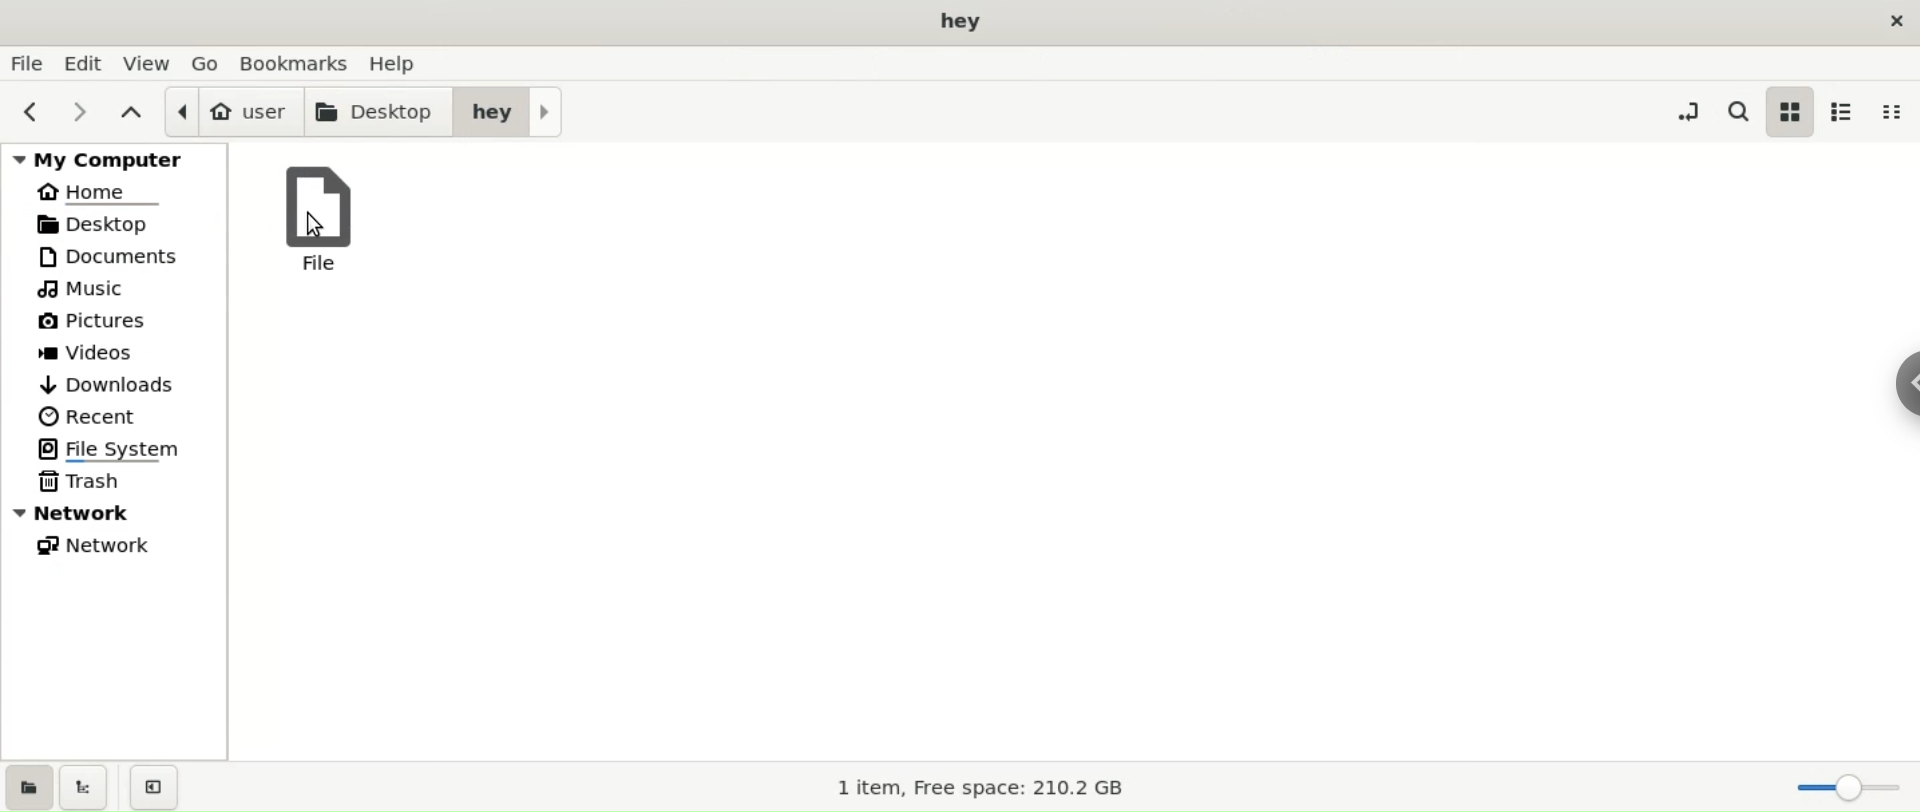  I want to click on hey, so click(504, 113).